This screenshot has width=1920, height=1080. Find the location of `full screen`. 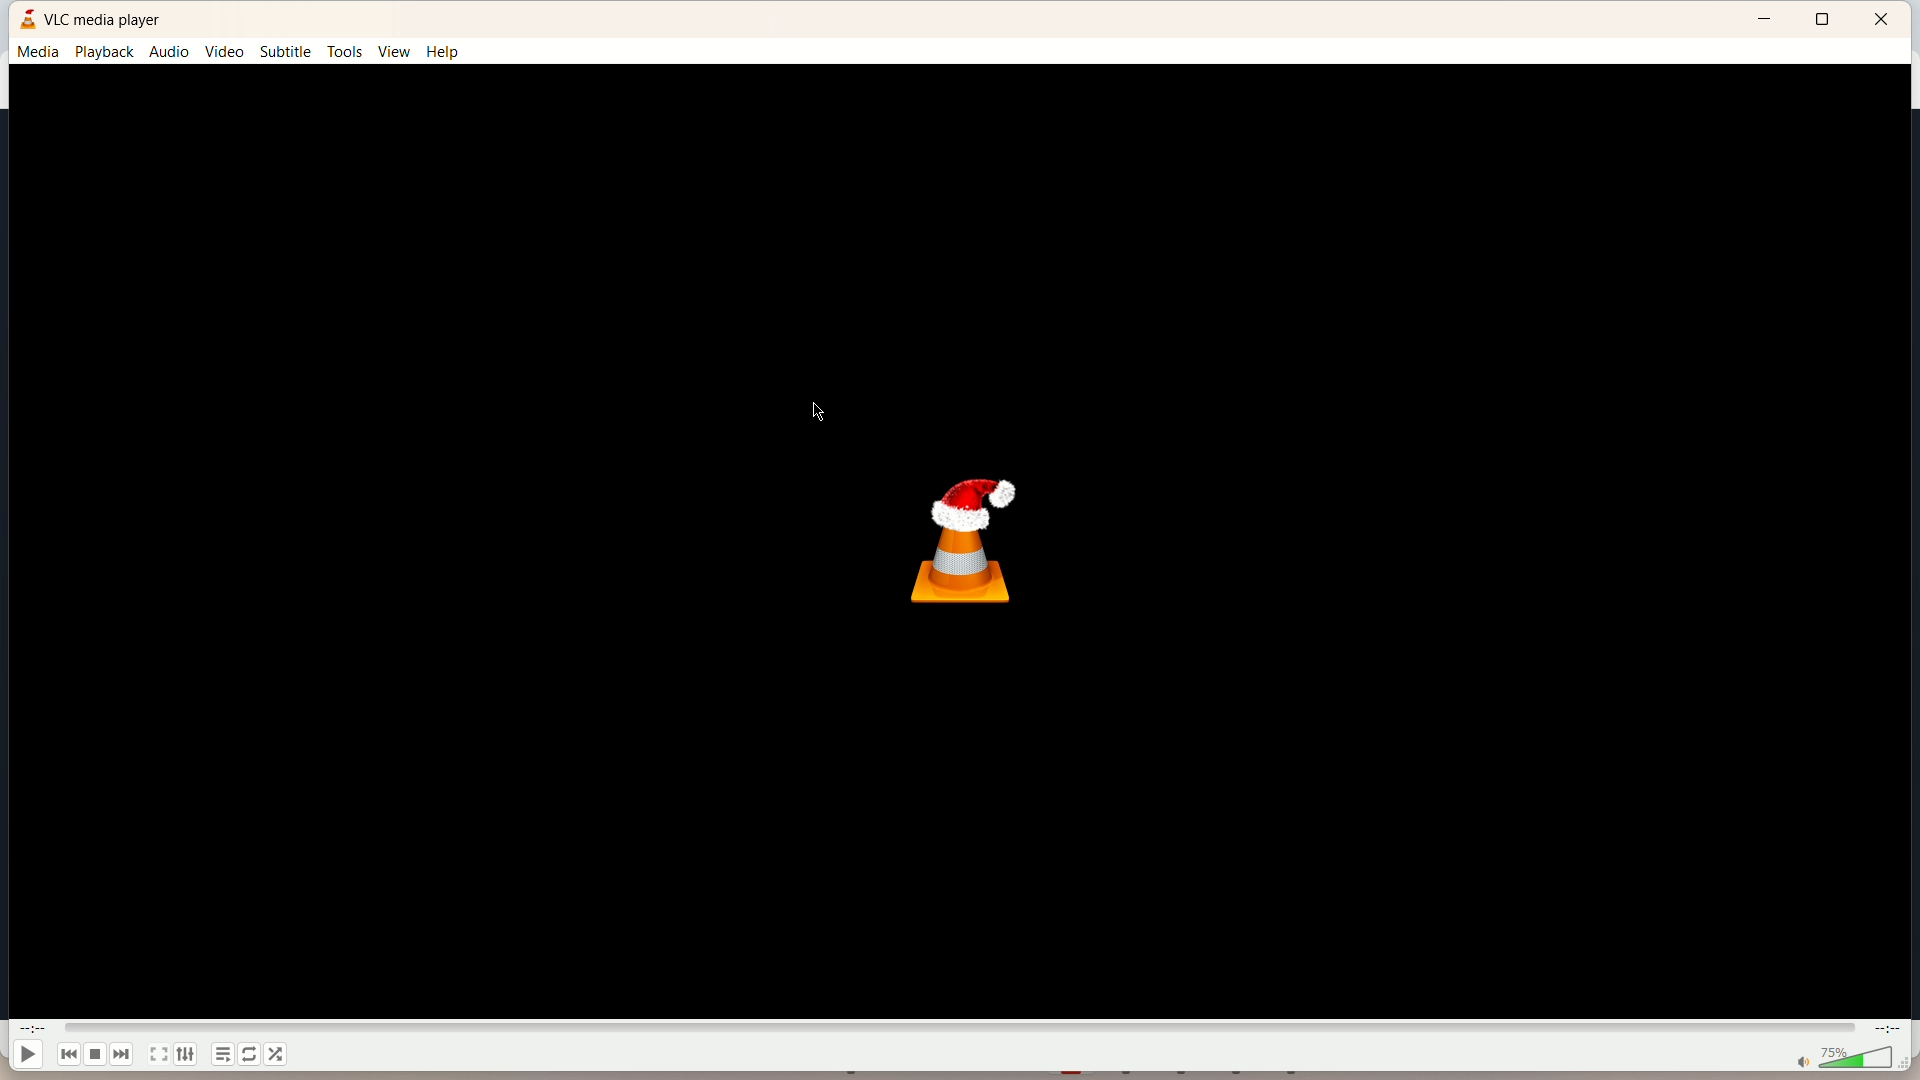

full screen is located at coordinates (154, 1055).